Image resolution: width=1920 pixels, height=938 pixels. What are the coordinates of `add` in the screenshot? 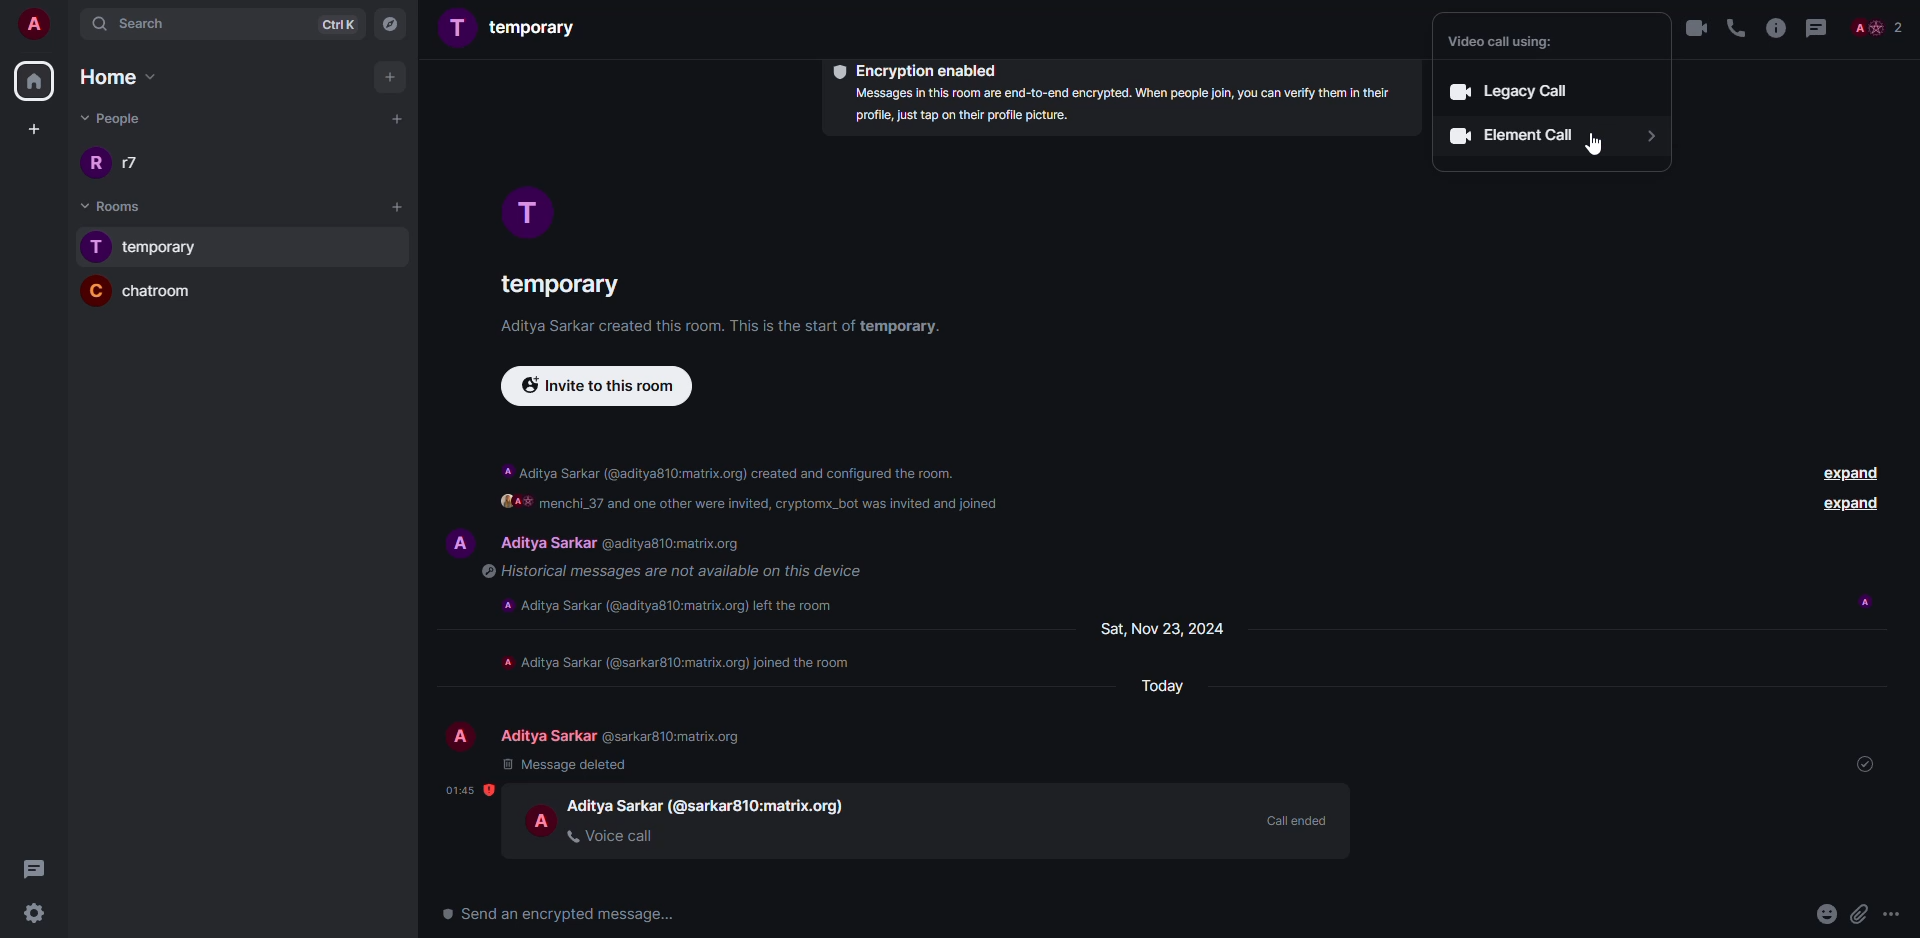 It's located at (398, 205).